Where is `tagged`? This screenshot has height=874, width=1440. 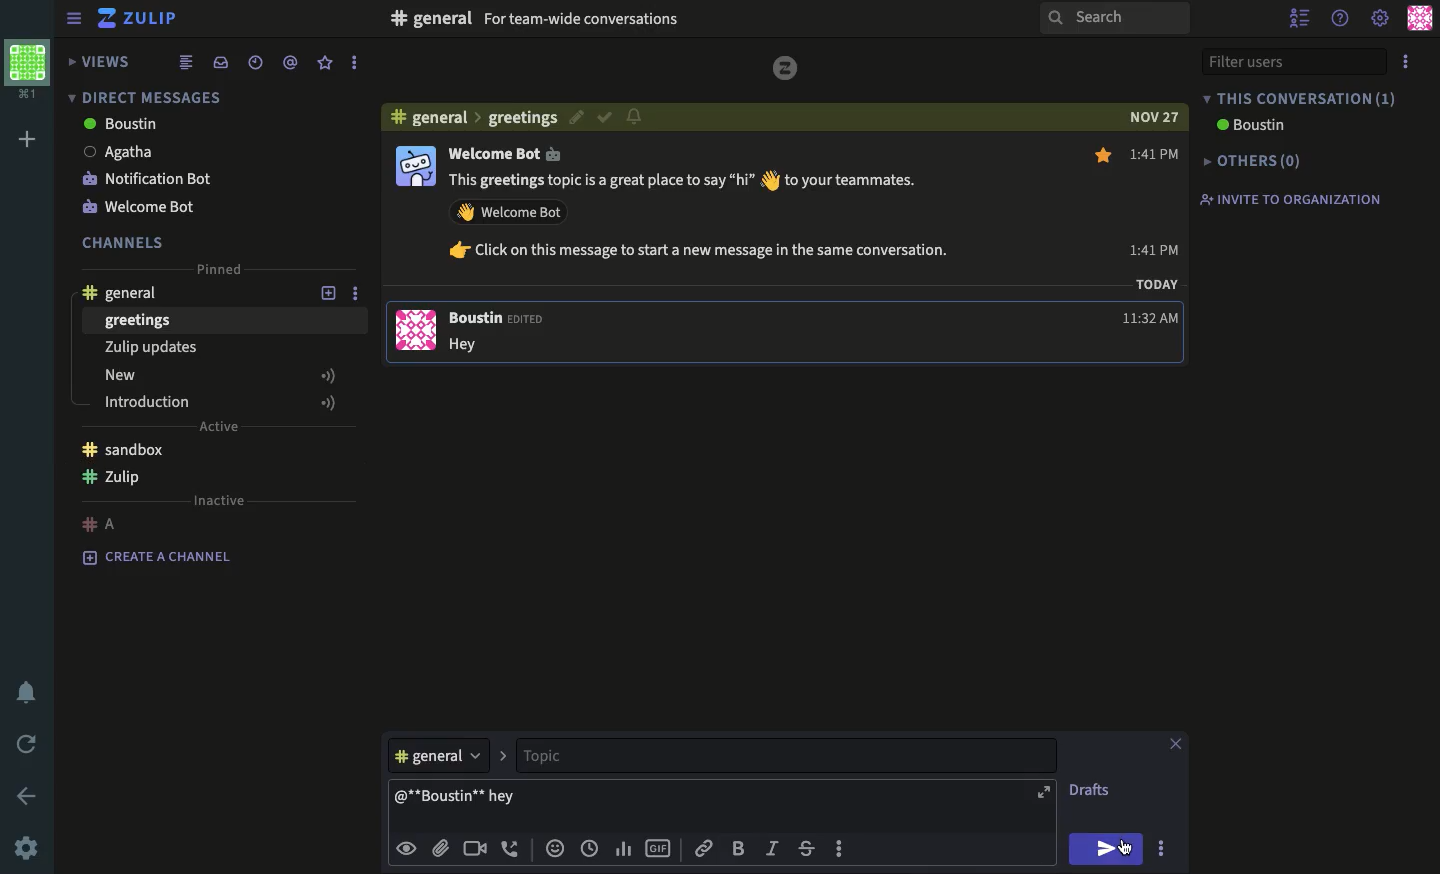
tagged is located at coordinates (289, 62).